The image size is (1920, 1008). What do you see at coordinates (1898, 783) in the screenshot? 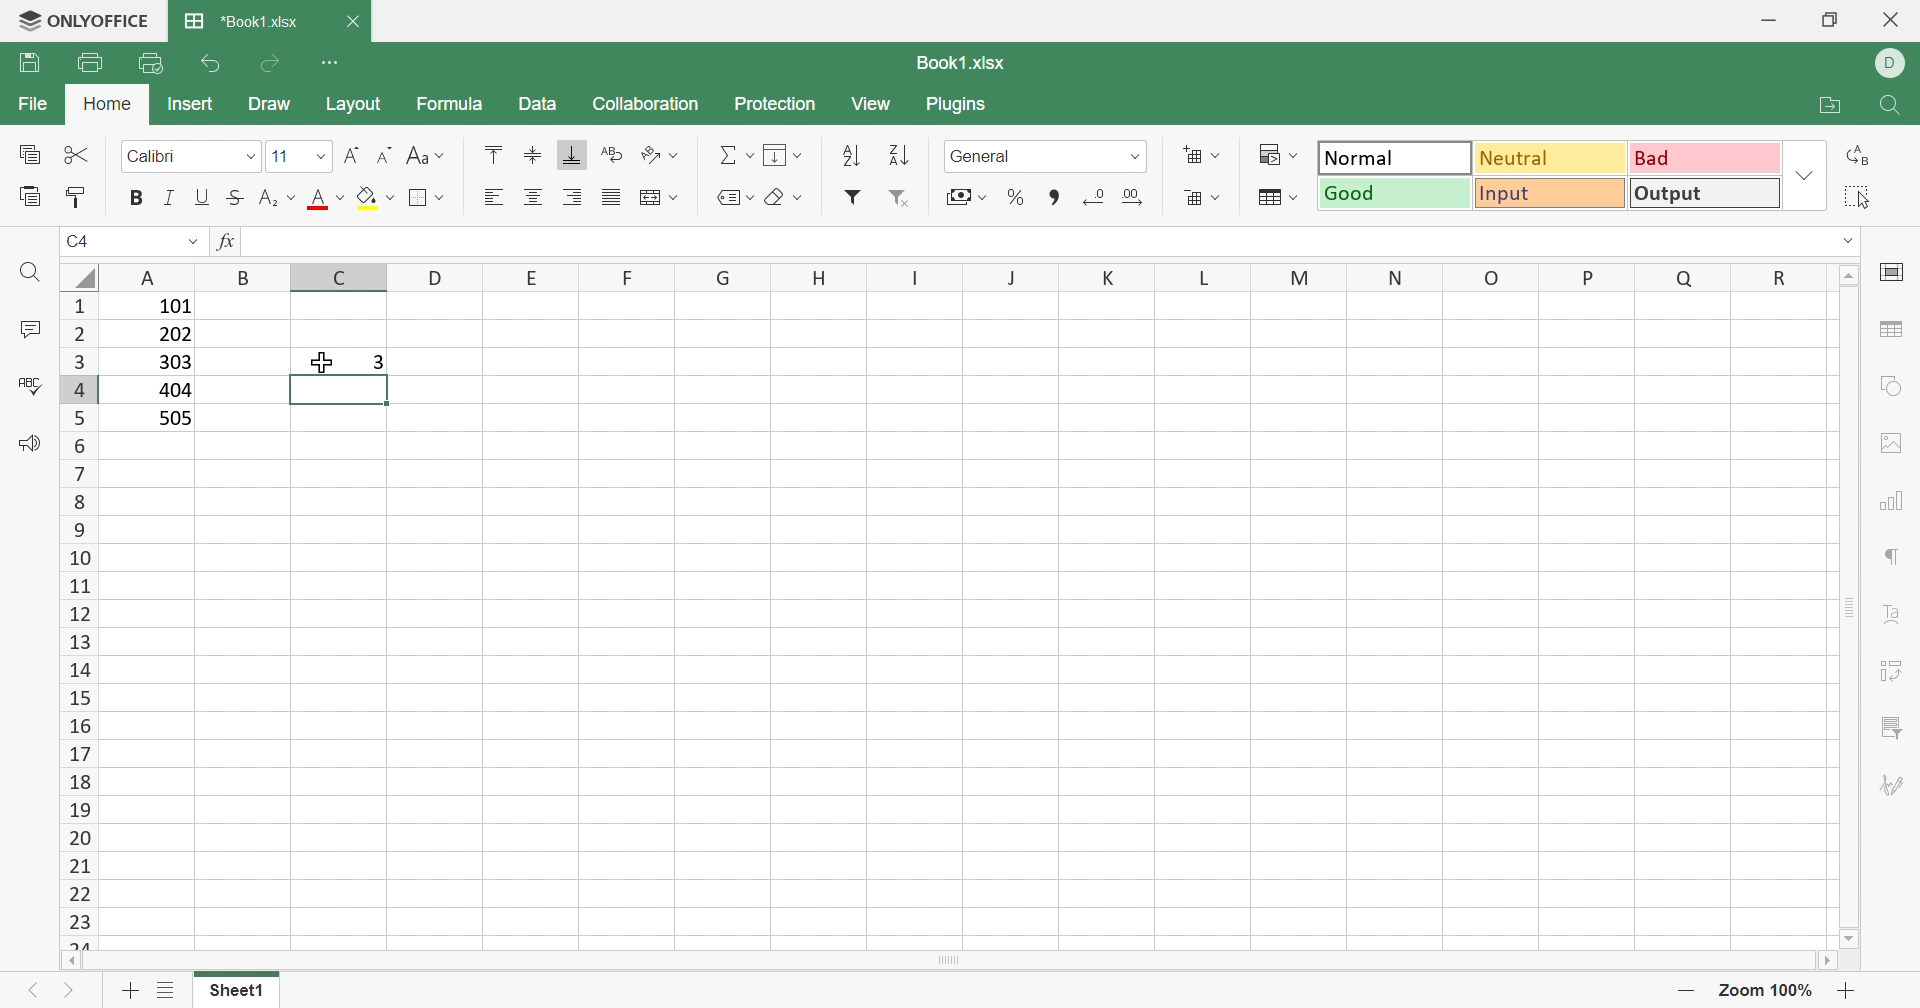
I see `Signature settings` at bounding box center [1898, 783].